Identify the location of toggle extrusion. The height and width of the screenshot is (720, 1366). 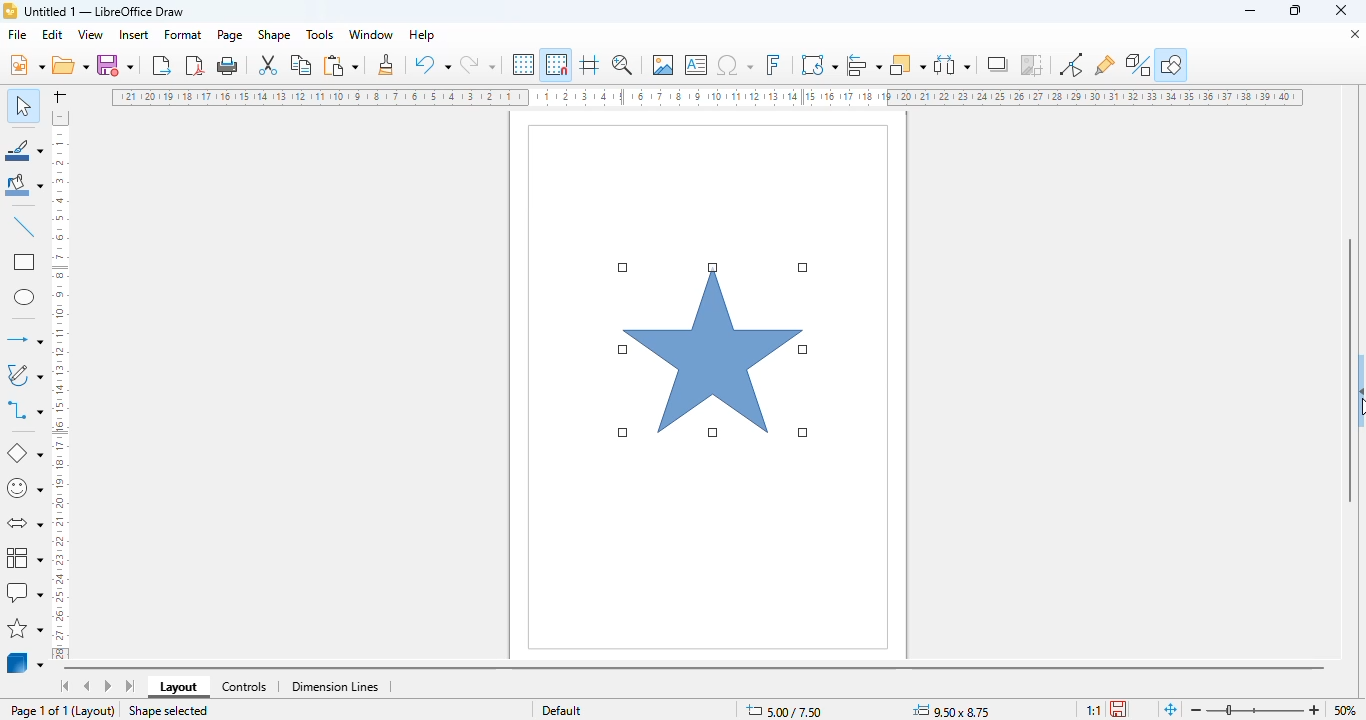
(1138, 65).